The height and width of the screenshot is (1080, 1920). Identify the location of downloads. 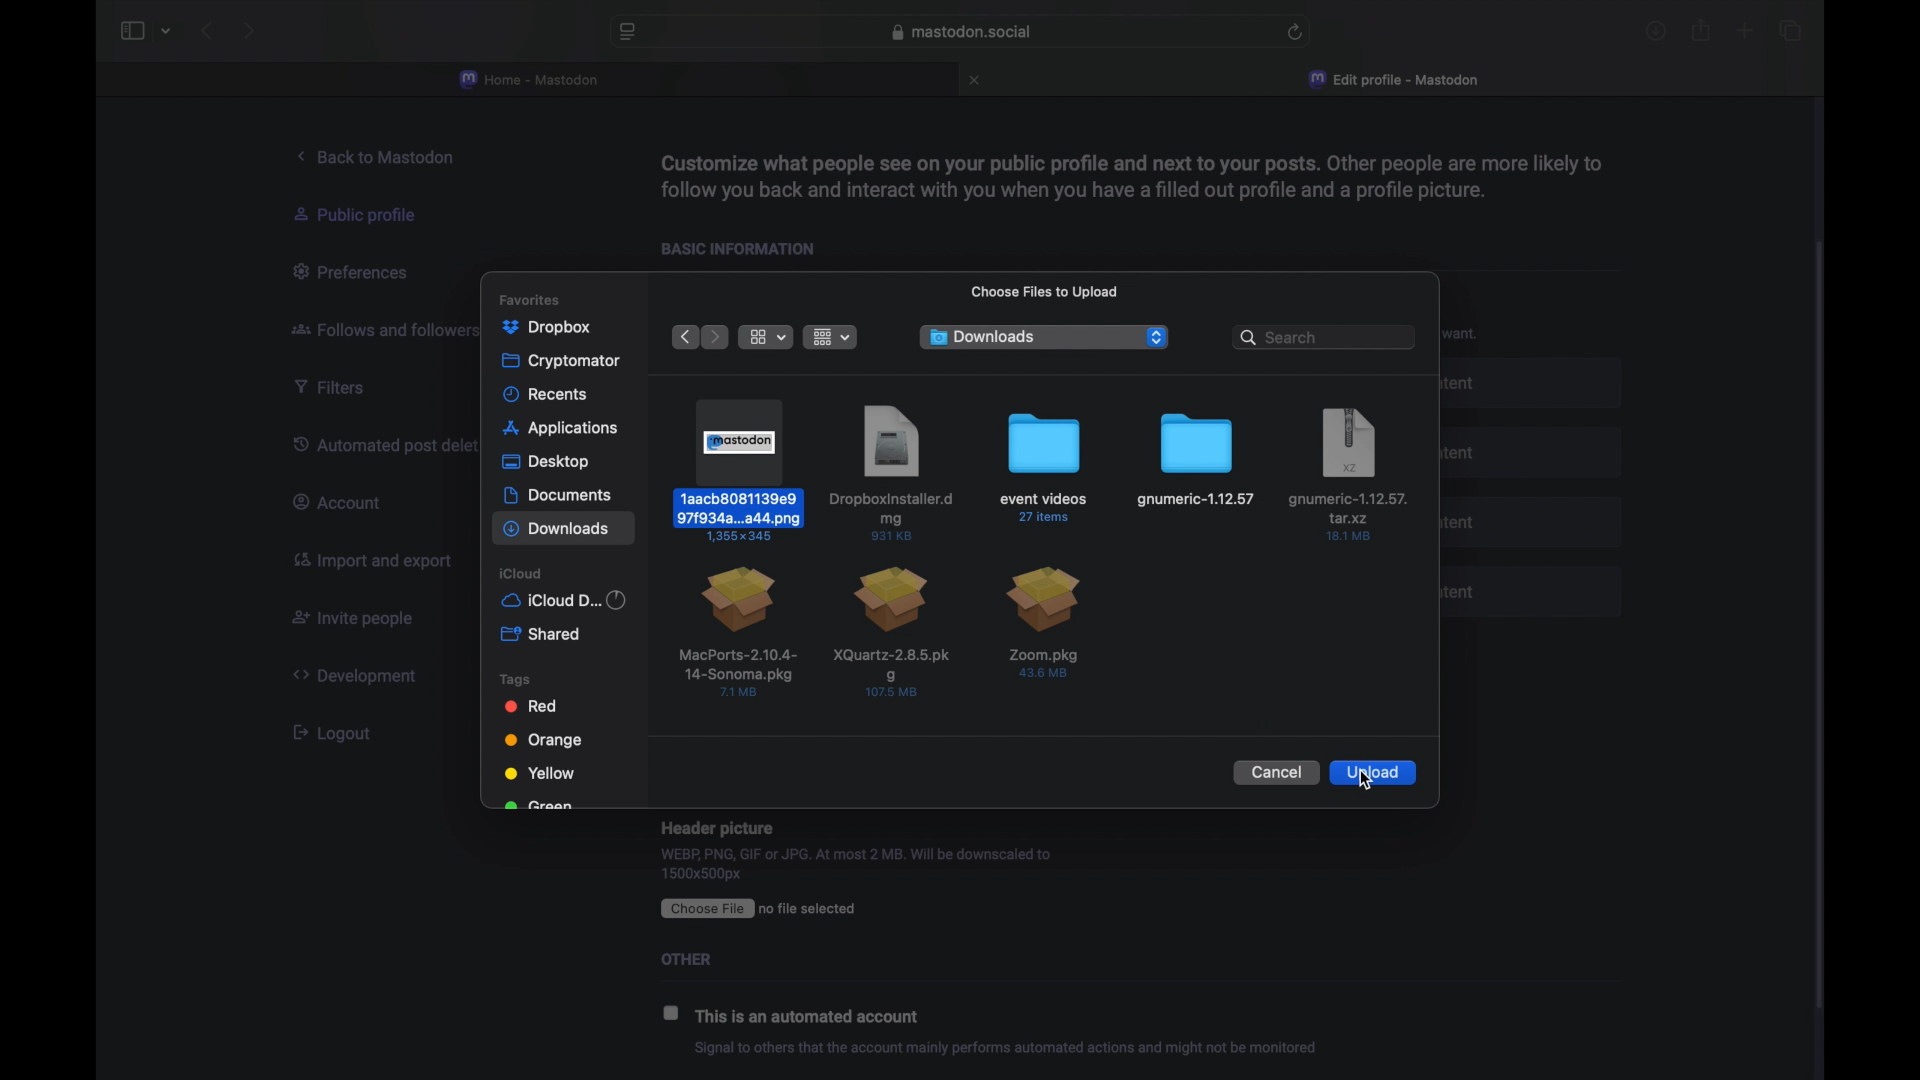
(1656, 31).